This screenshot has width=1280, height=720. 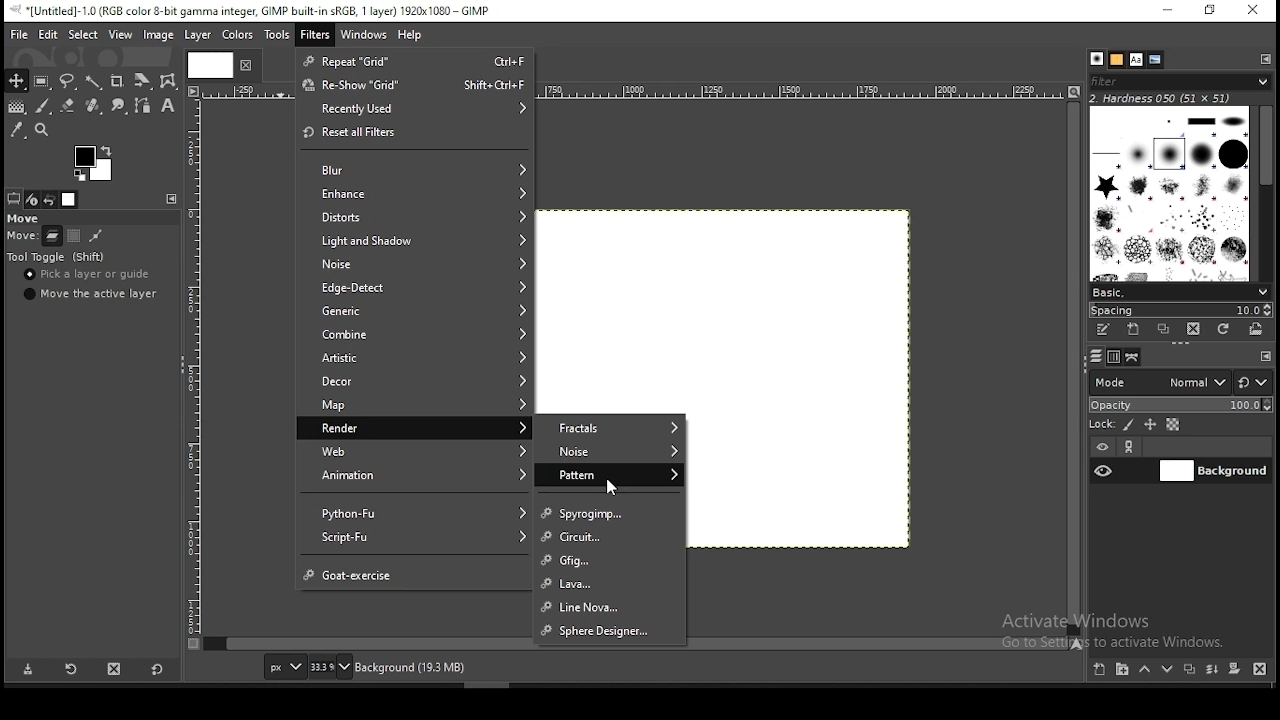 I want to click on blur, so click(x=417, y=170).